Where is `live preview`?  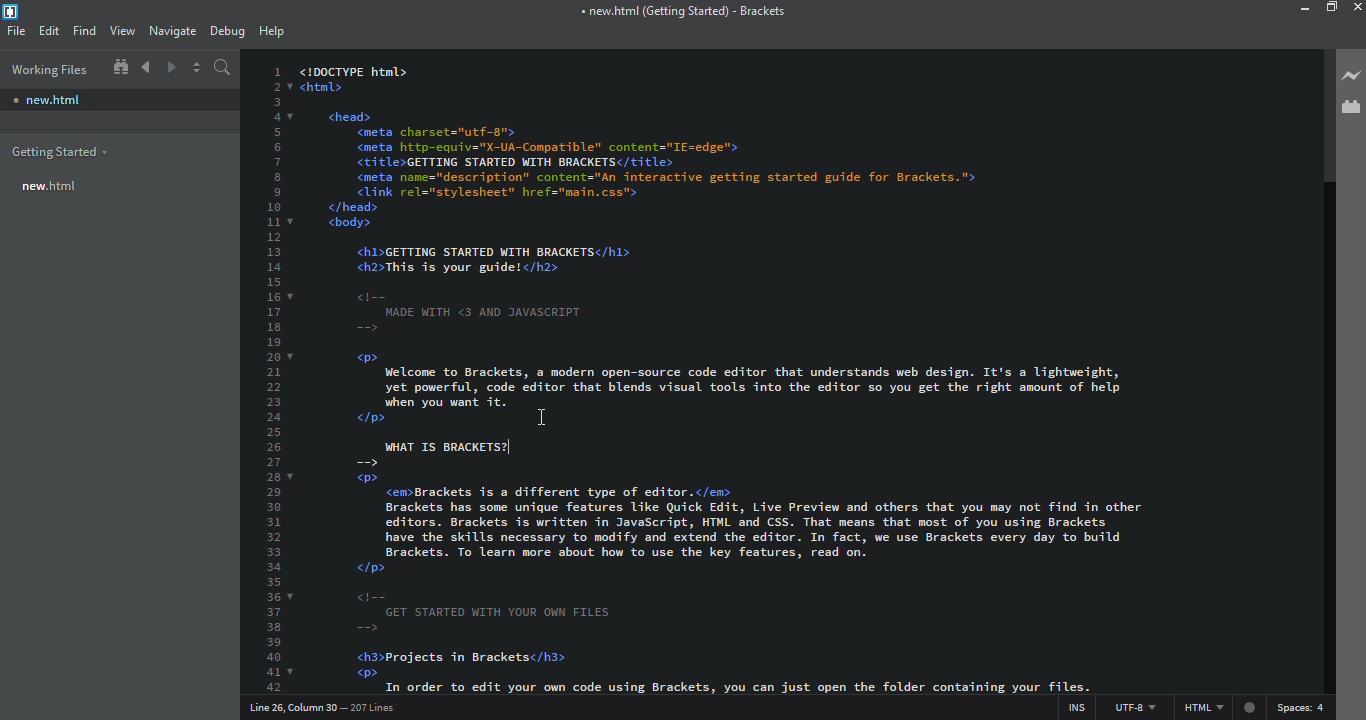 live preview is located at coordinates (1349, 76).